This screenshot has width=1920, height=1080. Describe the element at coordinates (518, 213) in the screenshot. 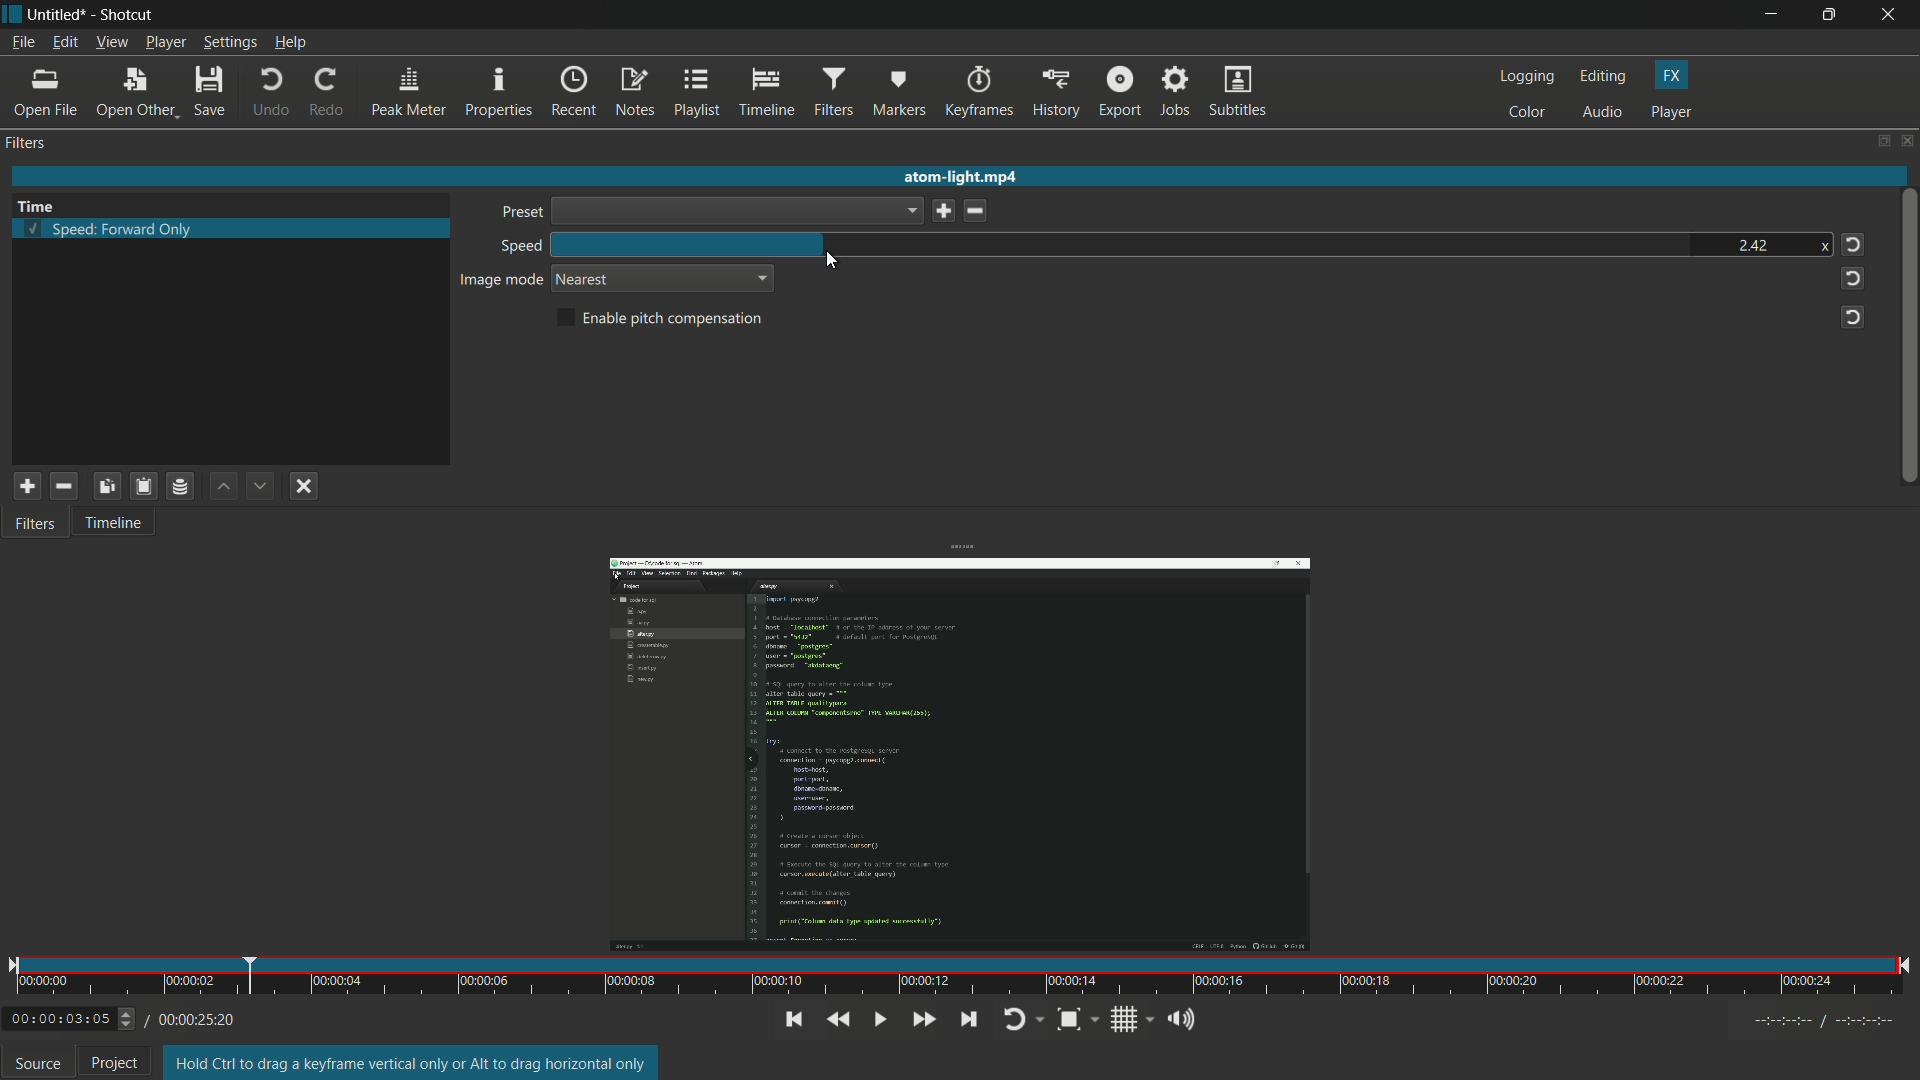

I see `preset` at that location.